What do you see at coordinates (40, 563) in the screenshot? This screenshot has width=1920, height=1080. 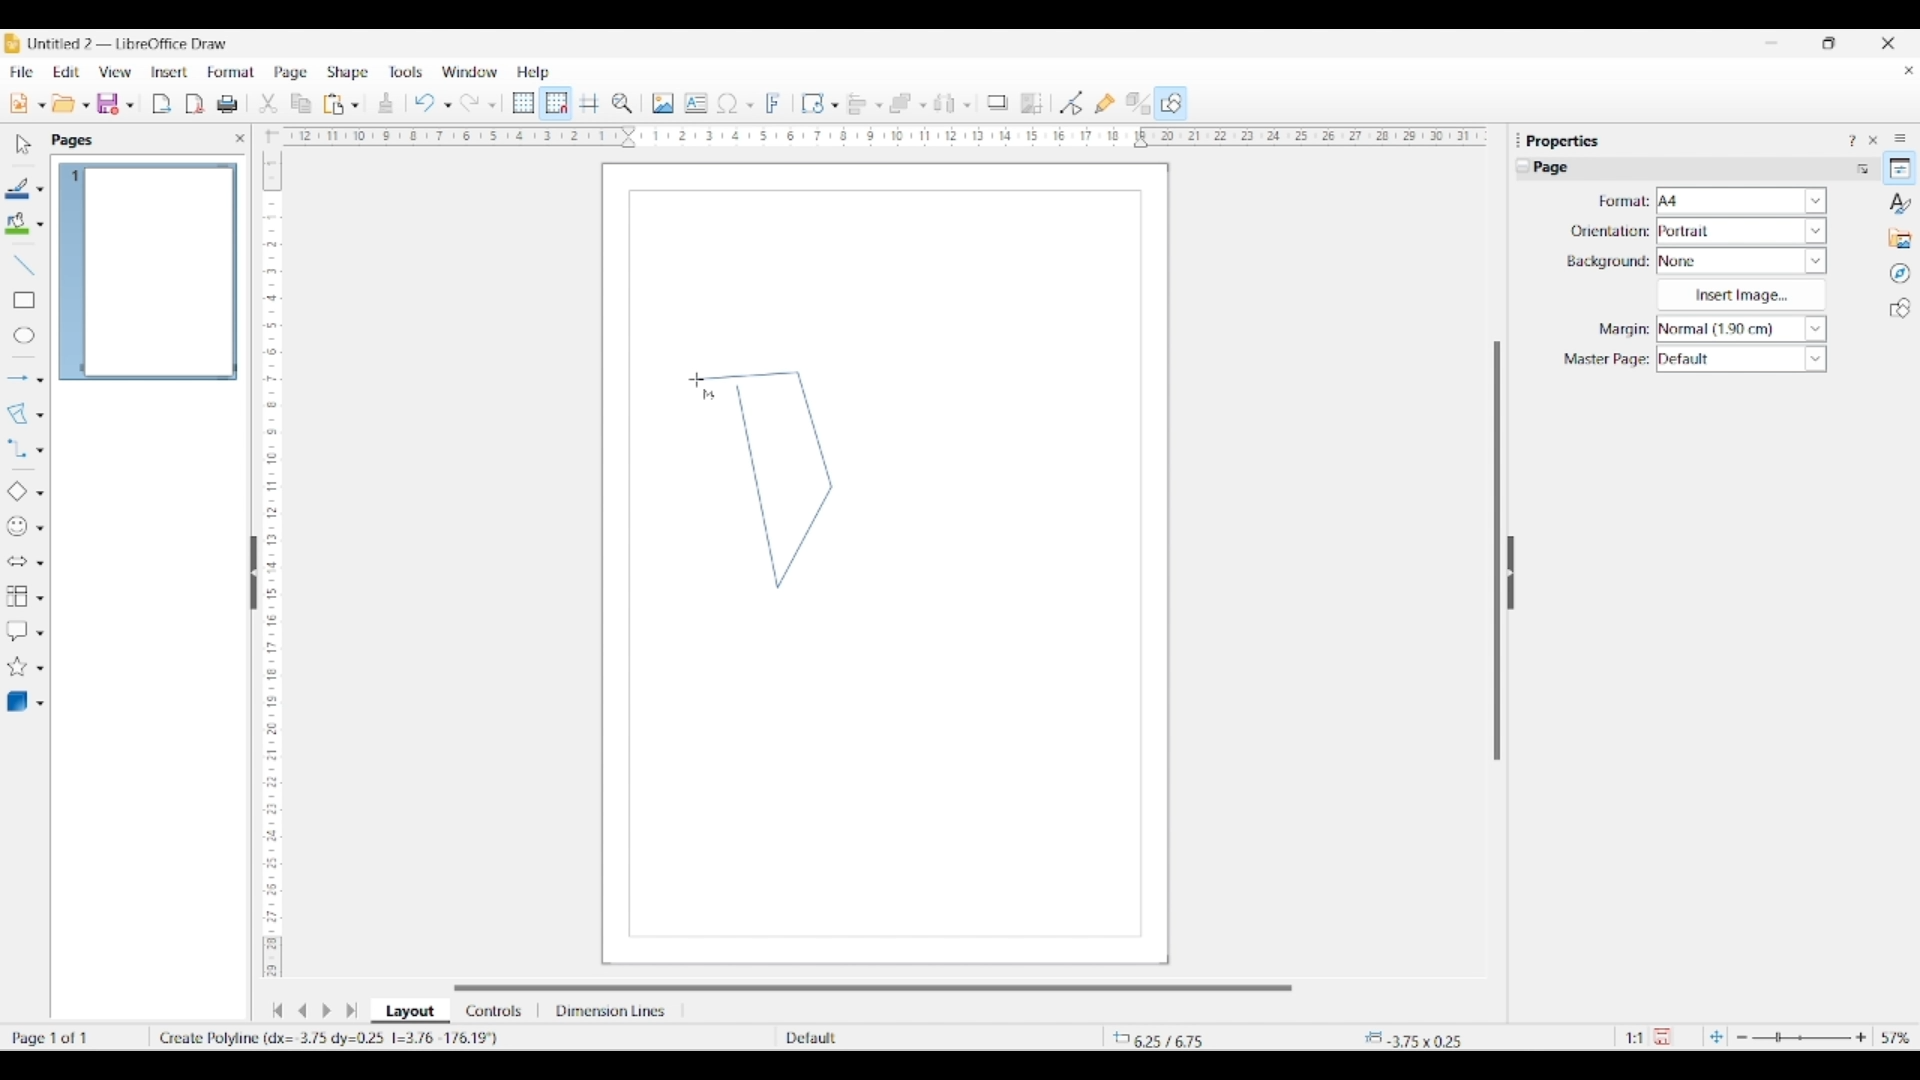 I see `Block arrow options` at bounding box center [40, 563].